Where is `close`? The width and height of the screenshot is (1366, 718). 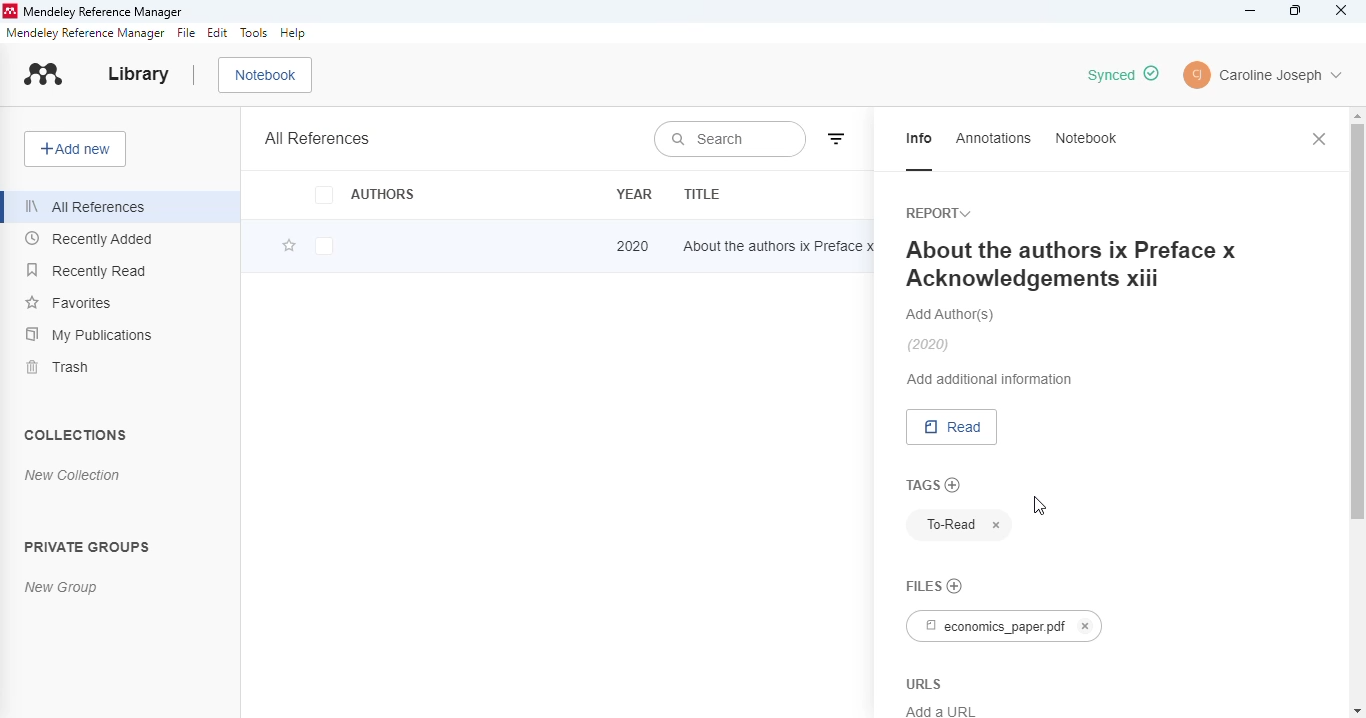 close is located at coordinates (1320, 139).